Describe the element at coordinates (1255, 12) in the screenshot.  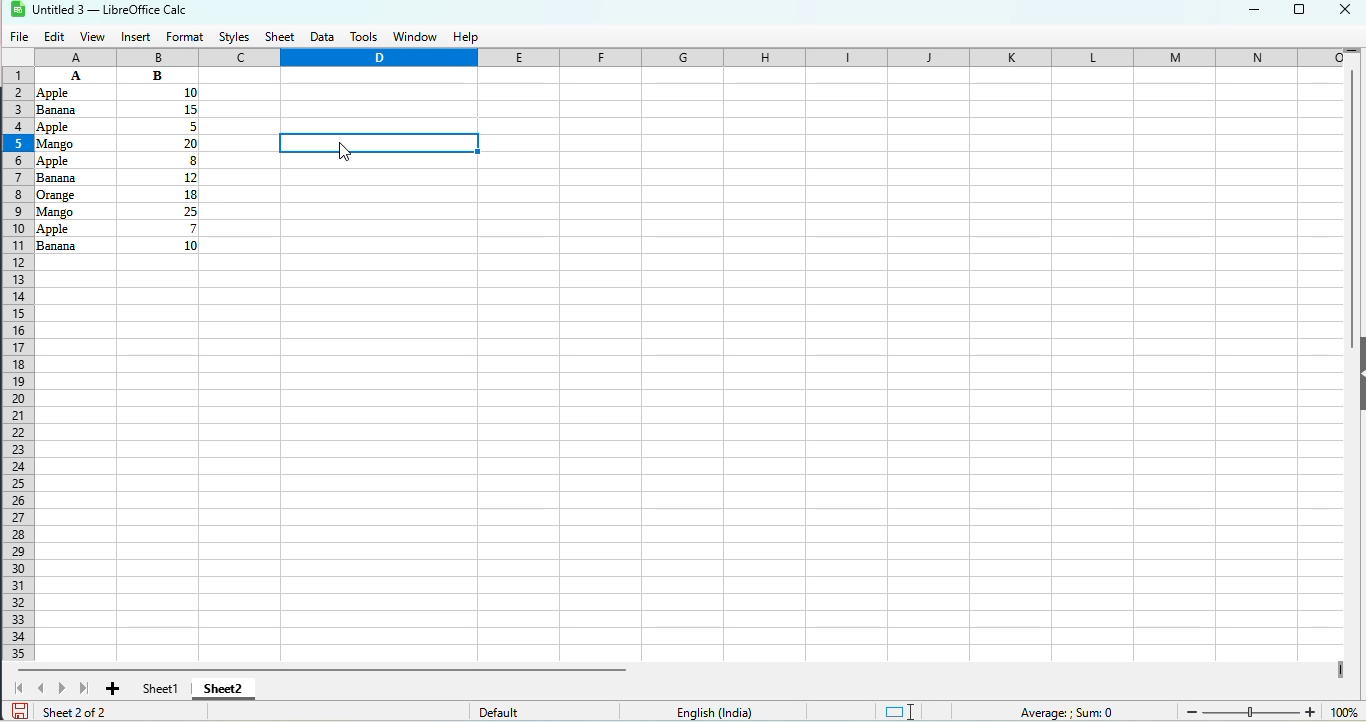
I see `minimize` at that location.